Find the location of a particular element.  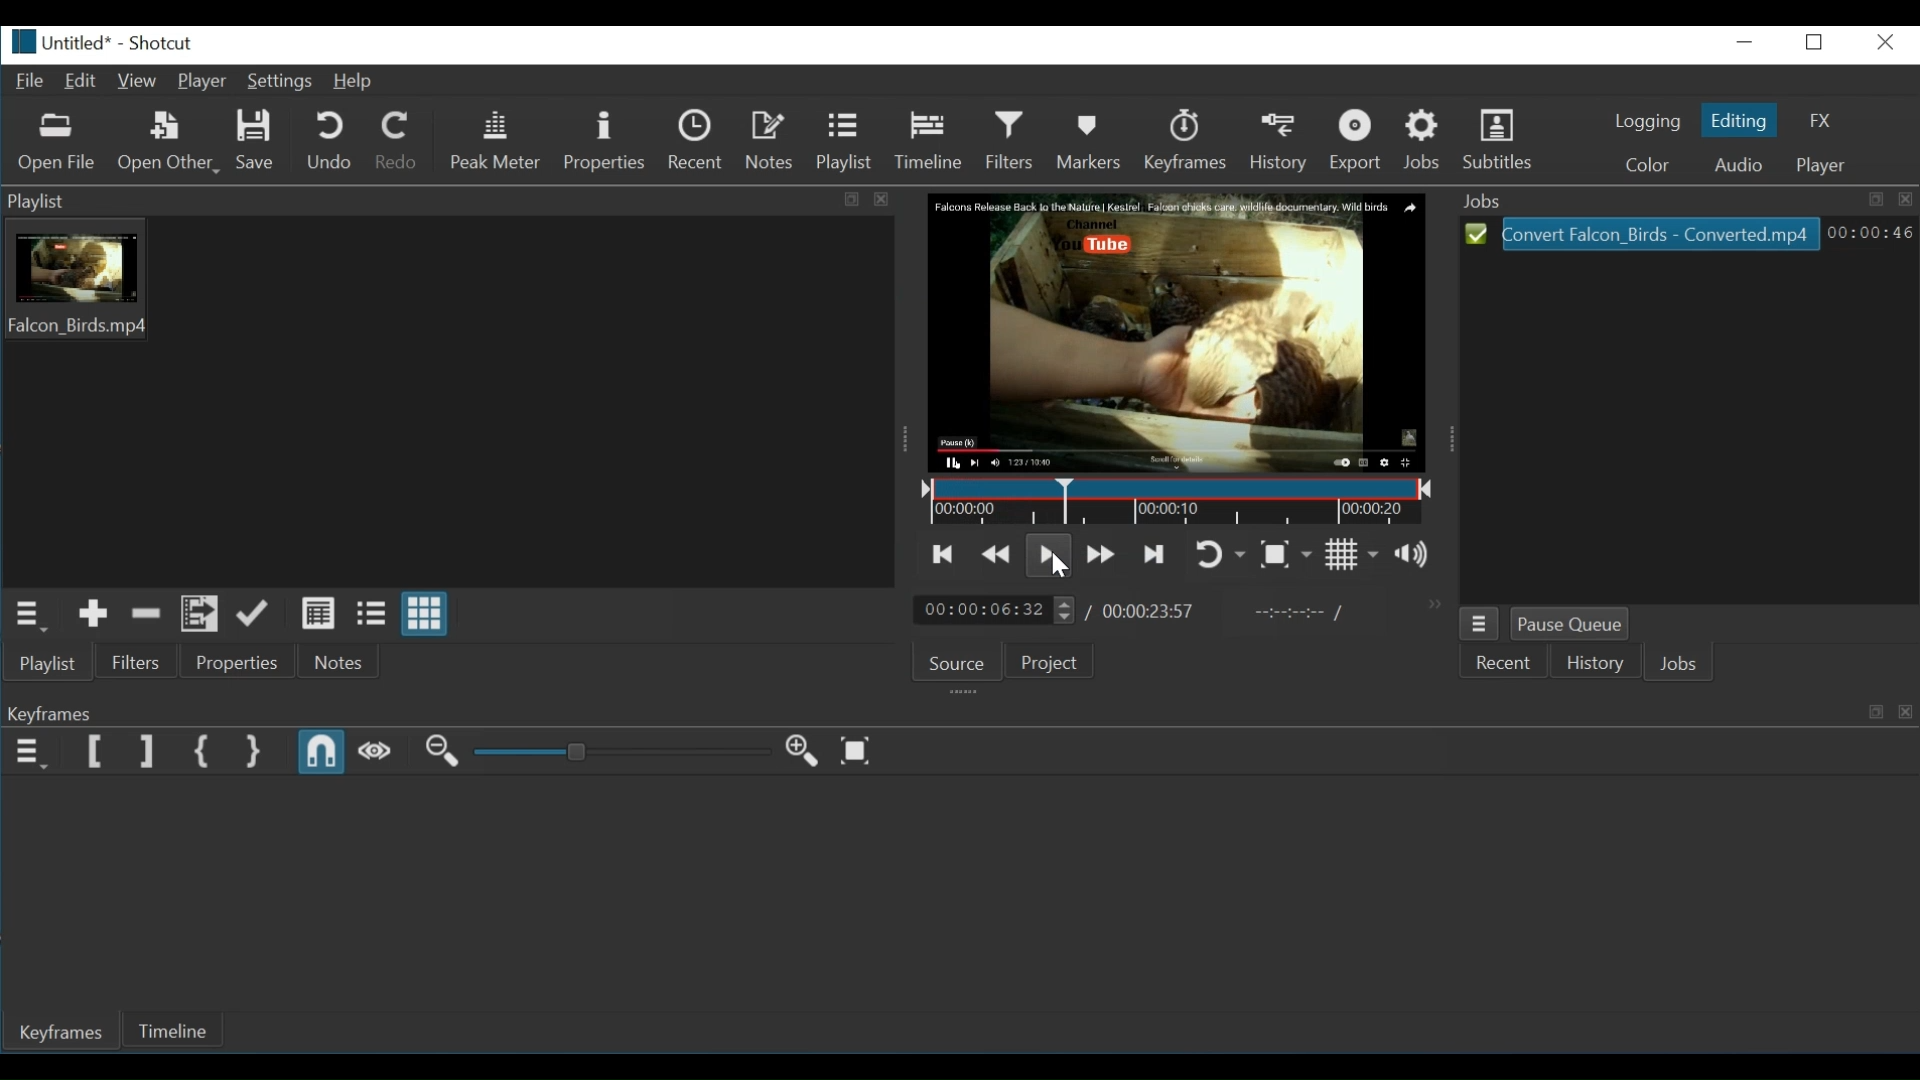

close is located at coordinates (1887, 42).